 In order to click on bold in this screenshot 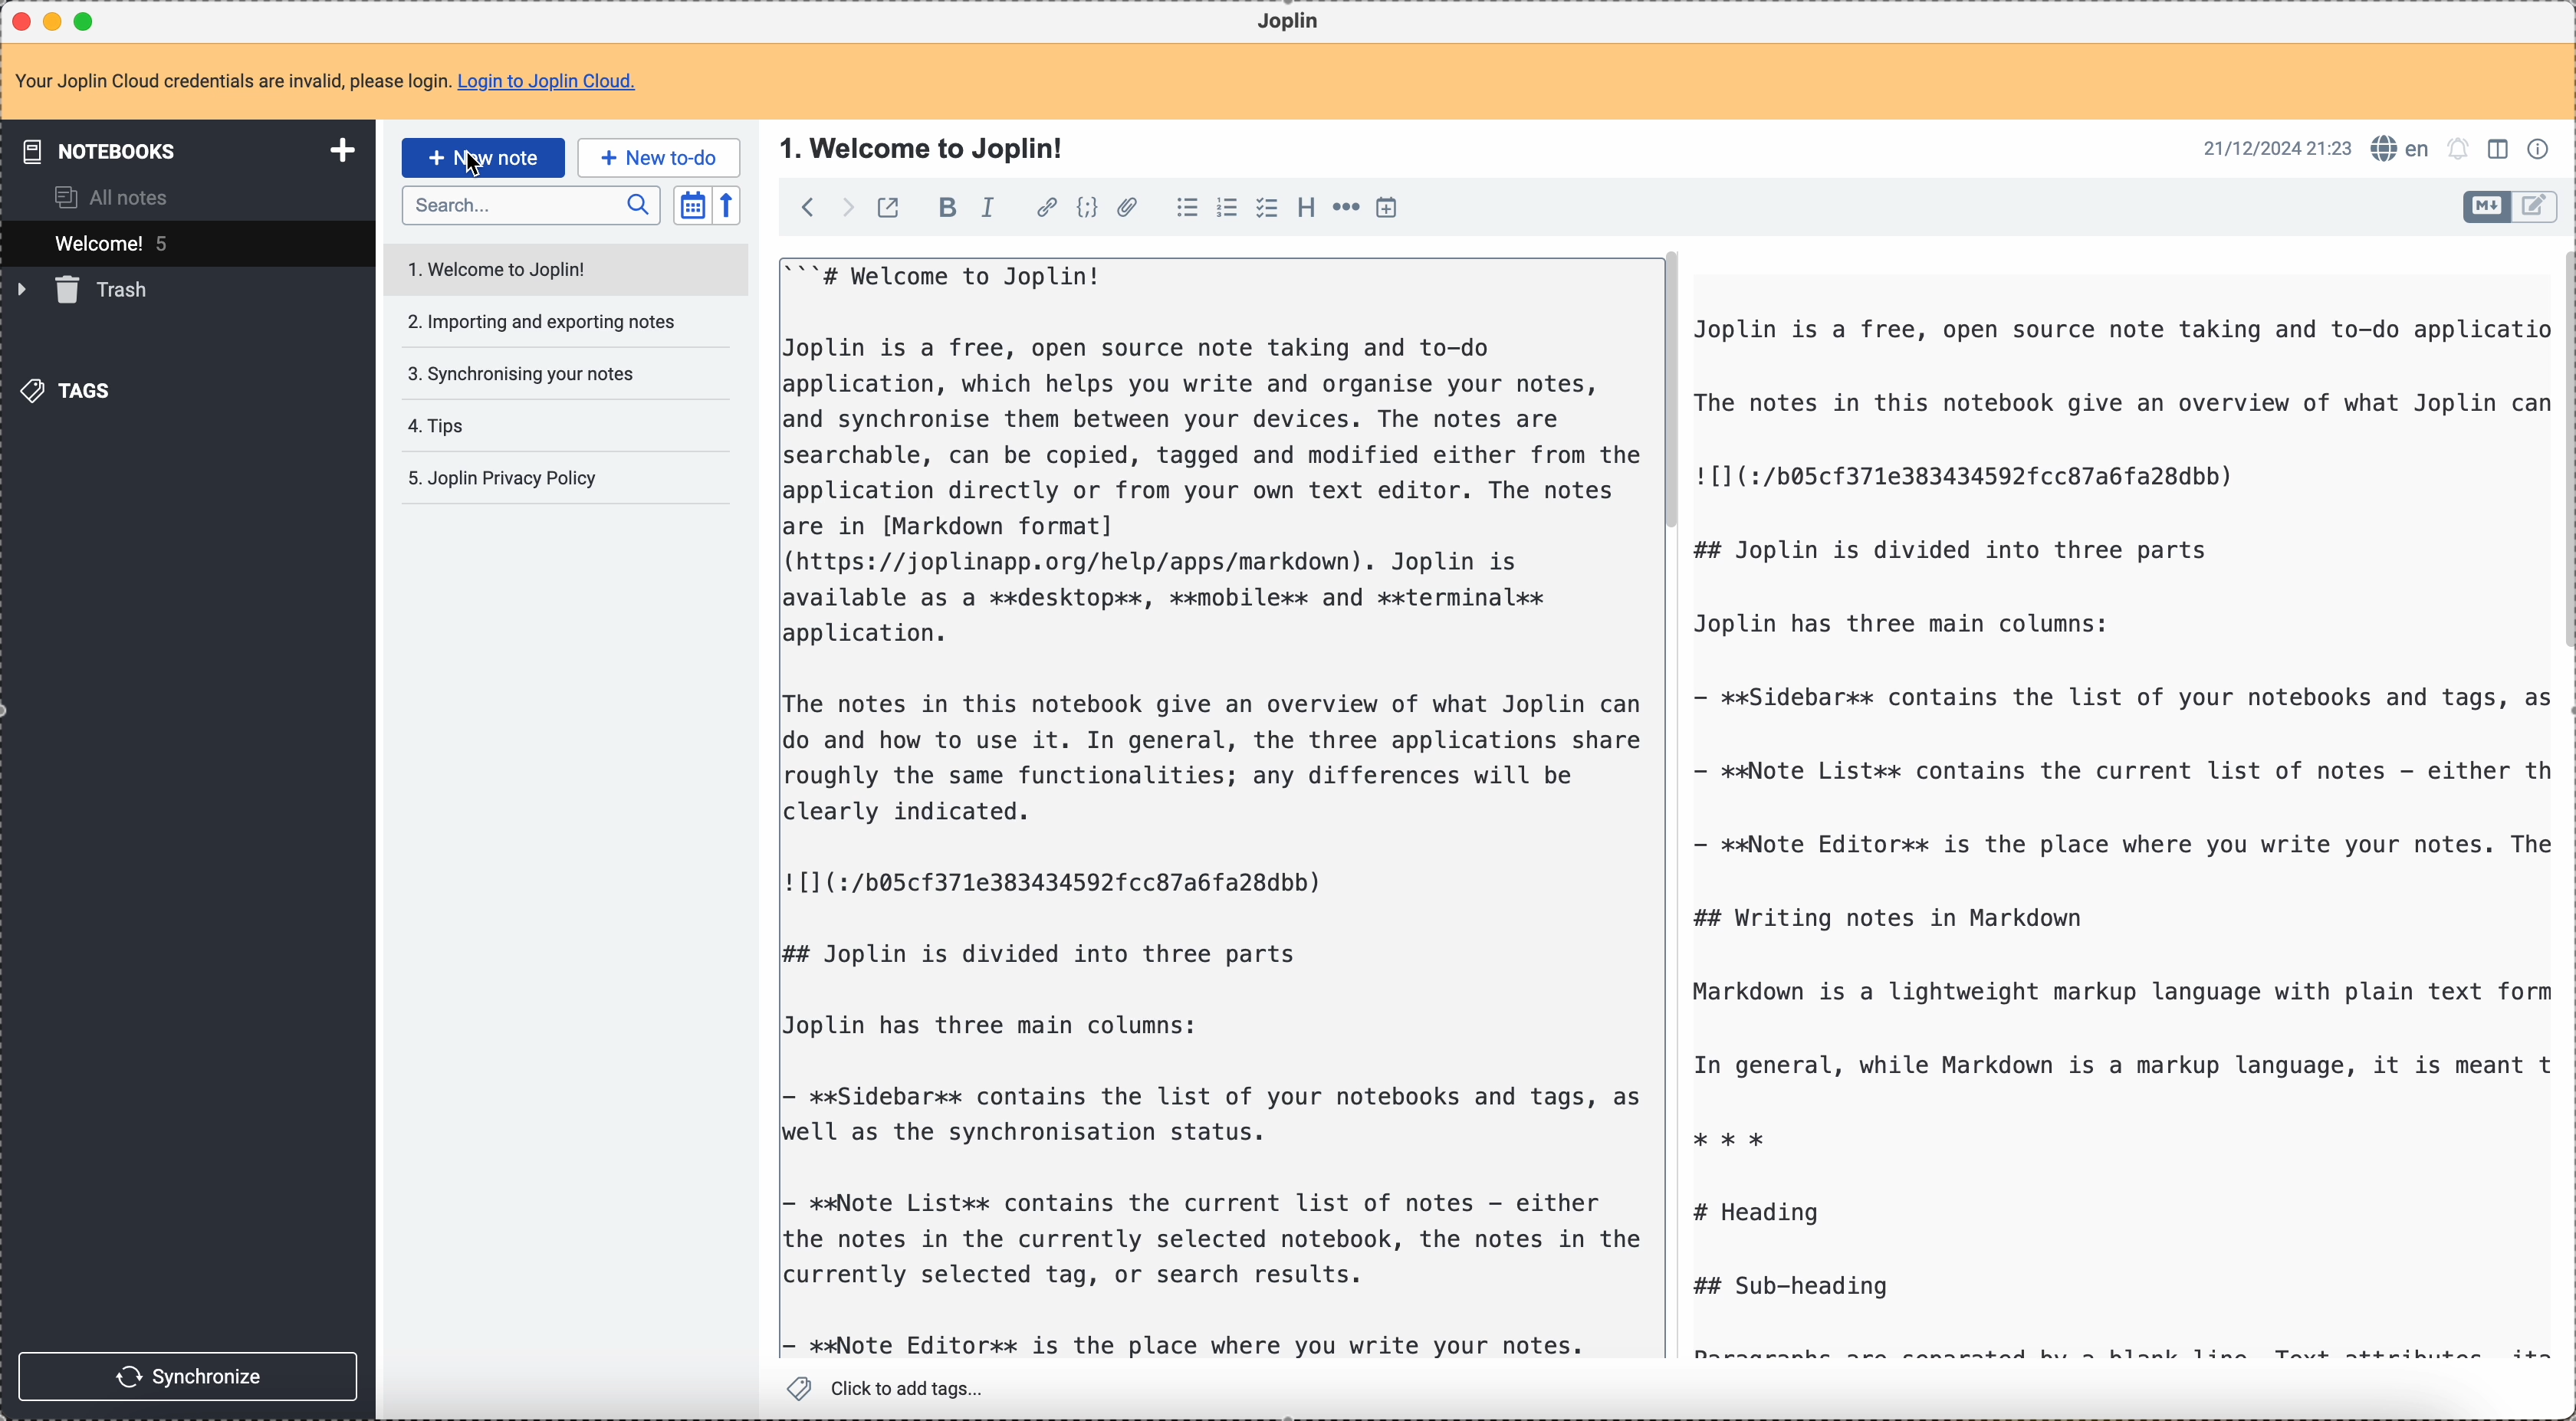, I will do `click(942, 209)`.